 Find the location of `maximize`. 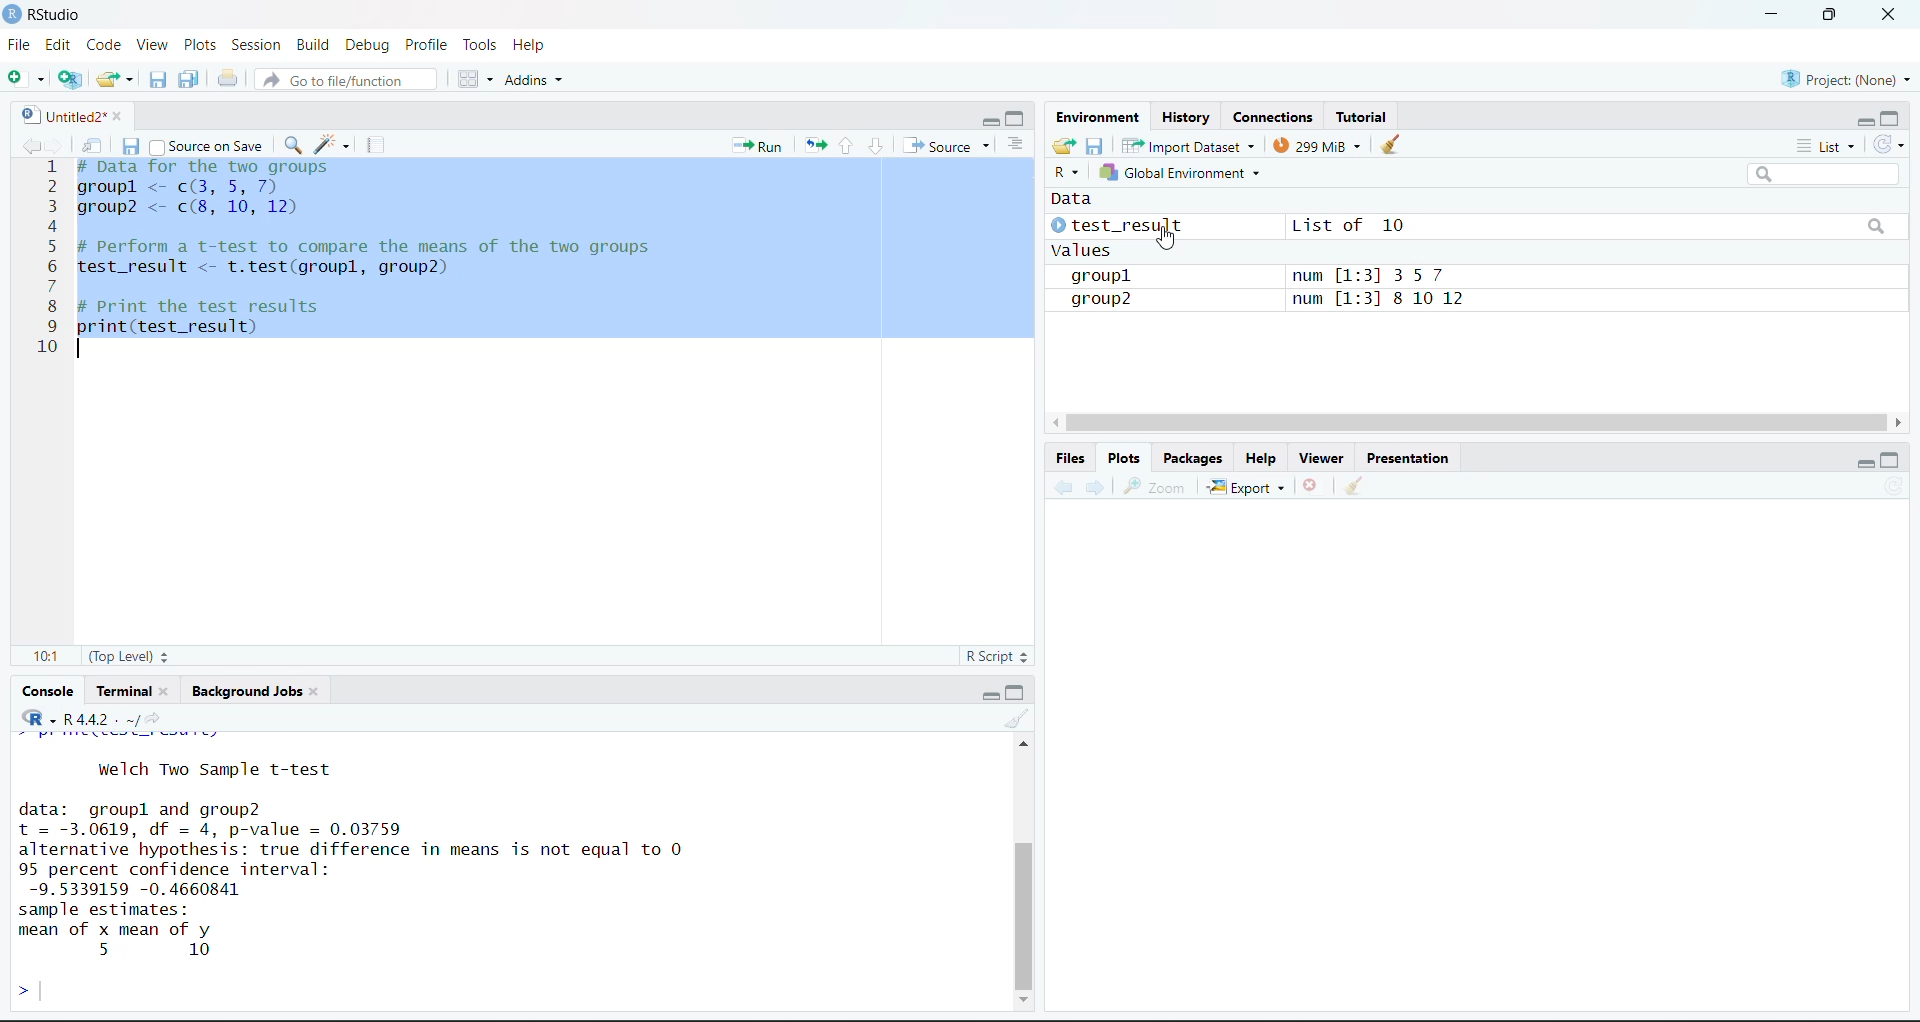

maximize is located at coordinates (1832, 14).